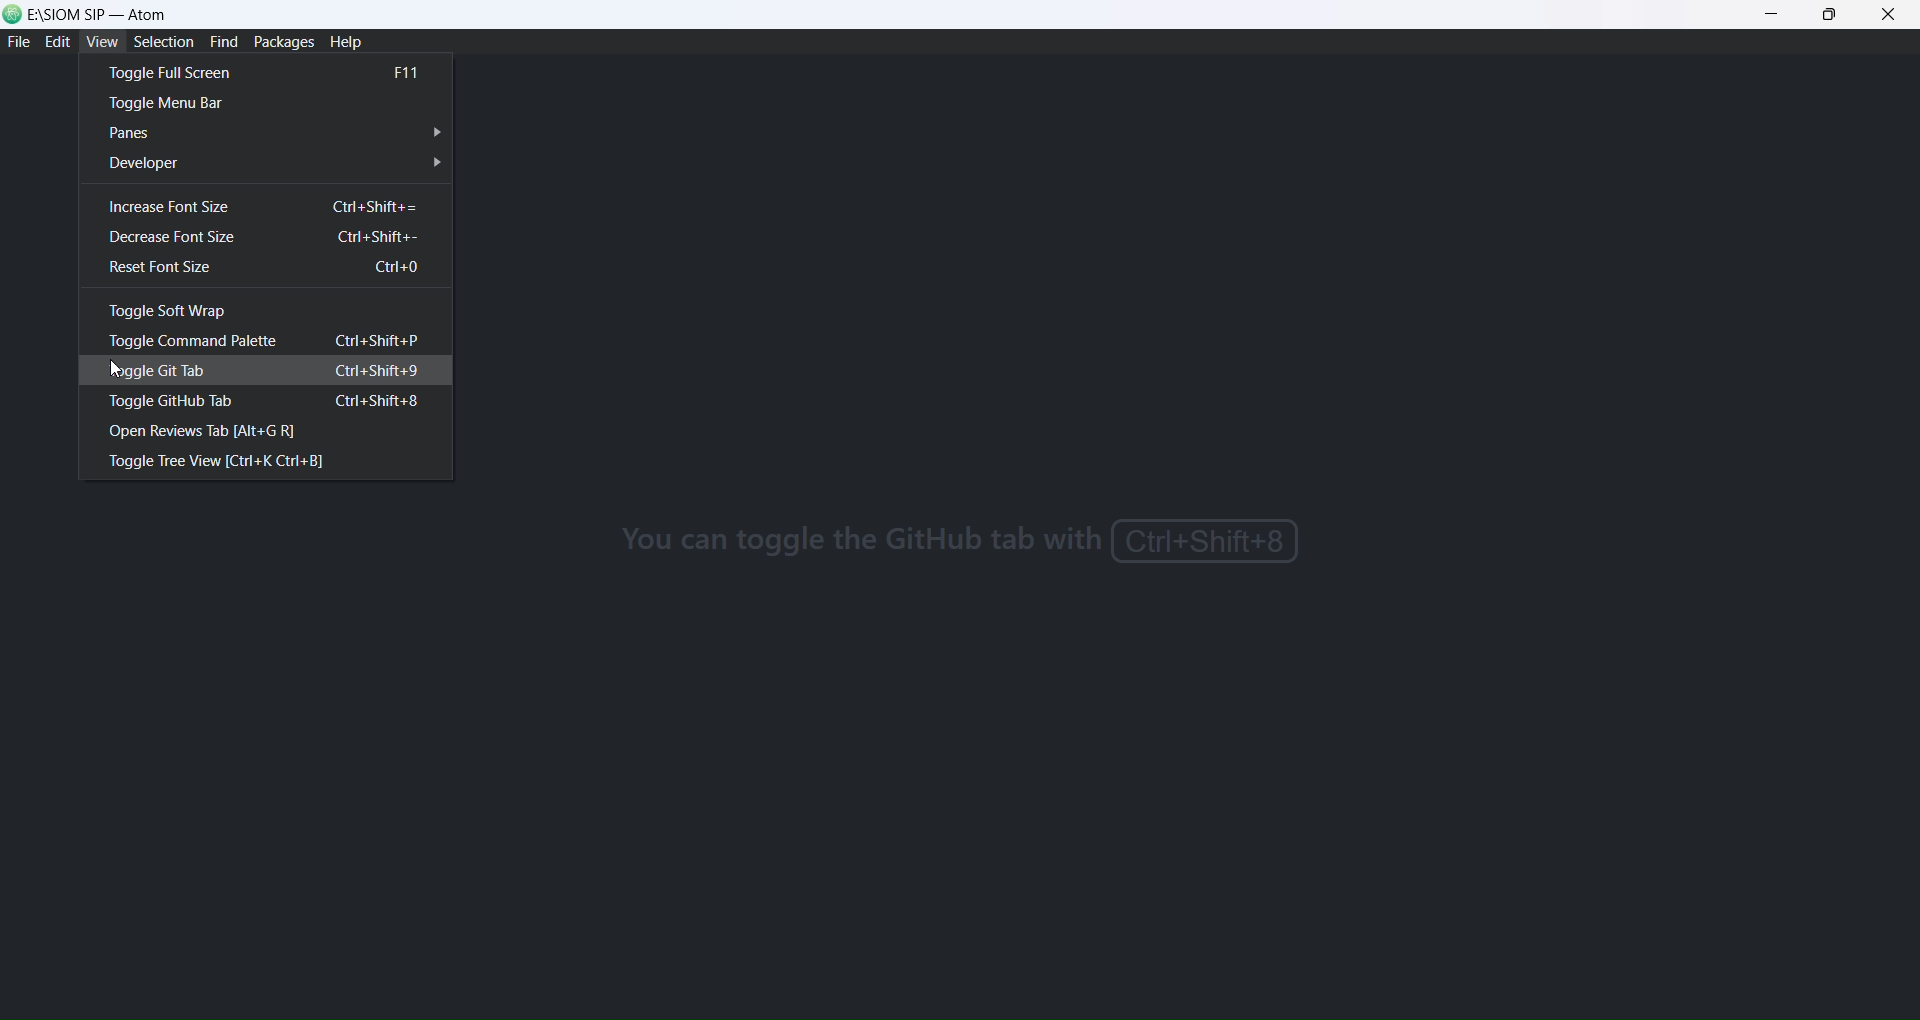  What do you see at coordinates (172, 102) in the screenshot?
I see `toggle menu bar` at bounding box center [172, 102].